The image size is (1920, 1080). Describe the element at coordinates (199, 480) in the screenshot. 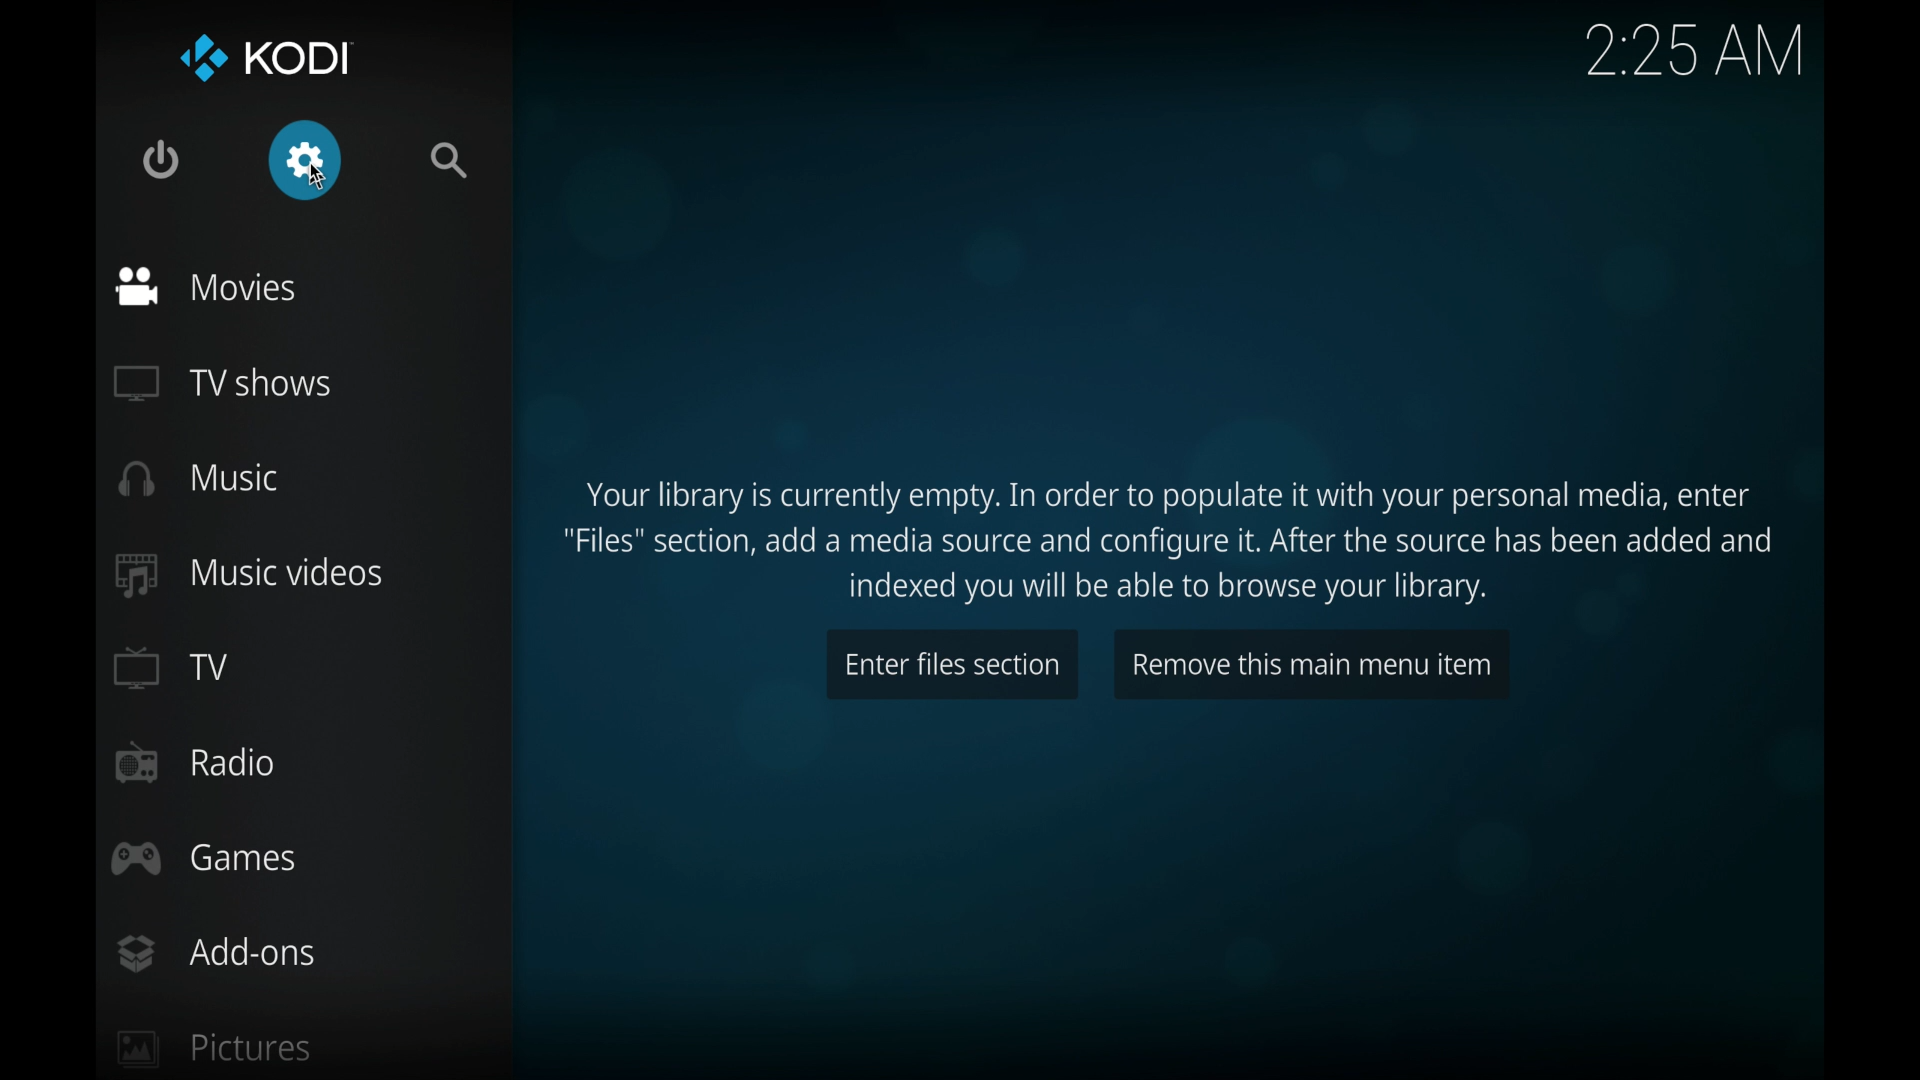

I see `music` at that location.